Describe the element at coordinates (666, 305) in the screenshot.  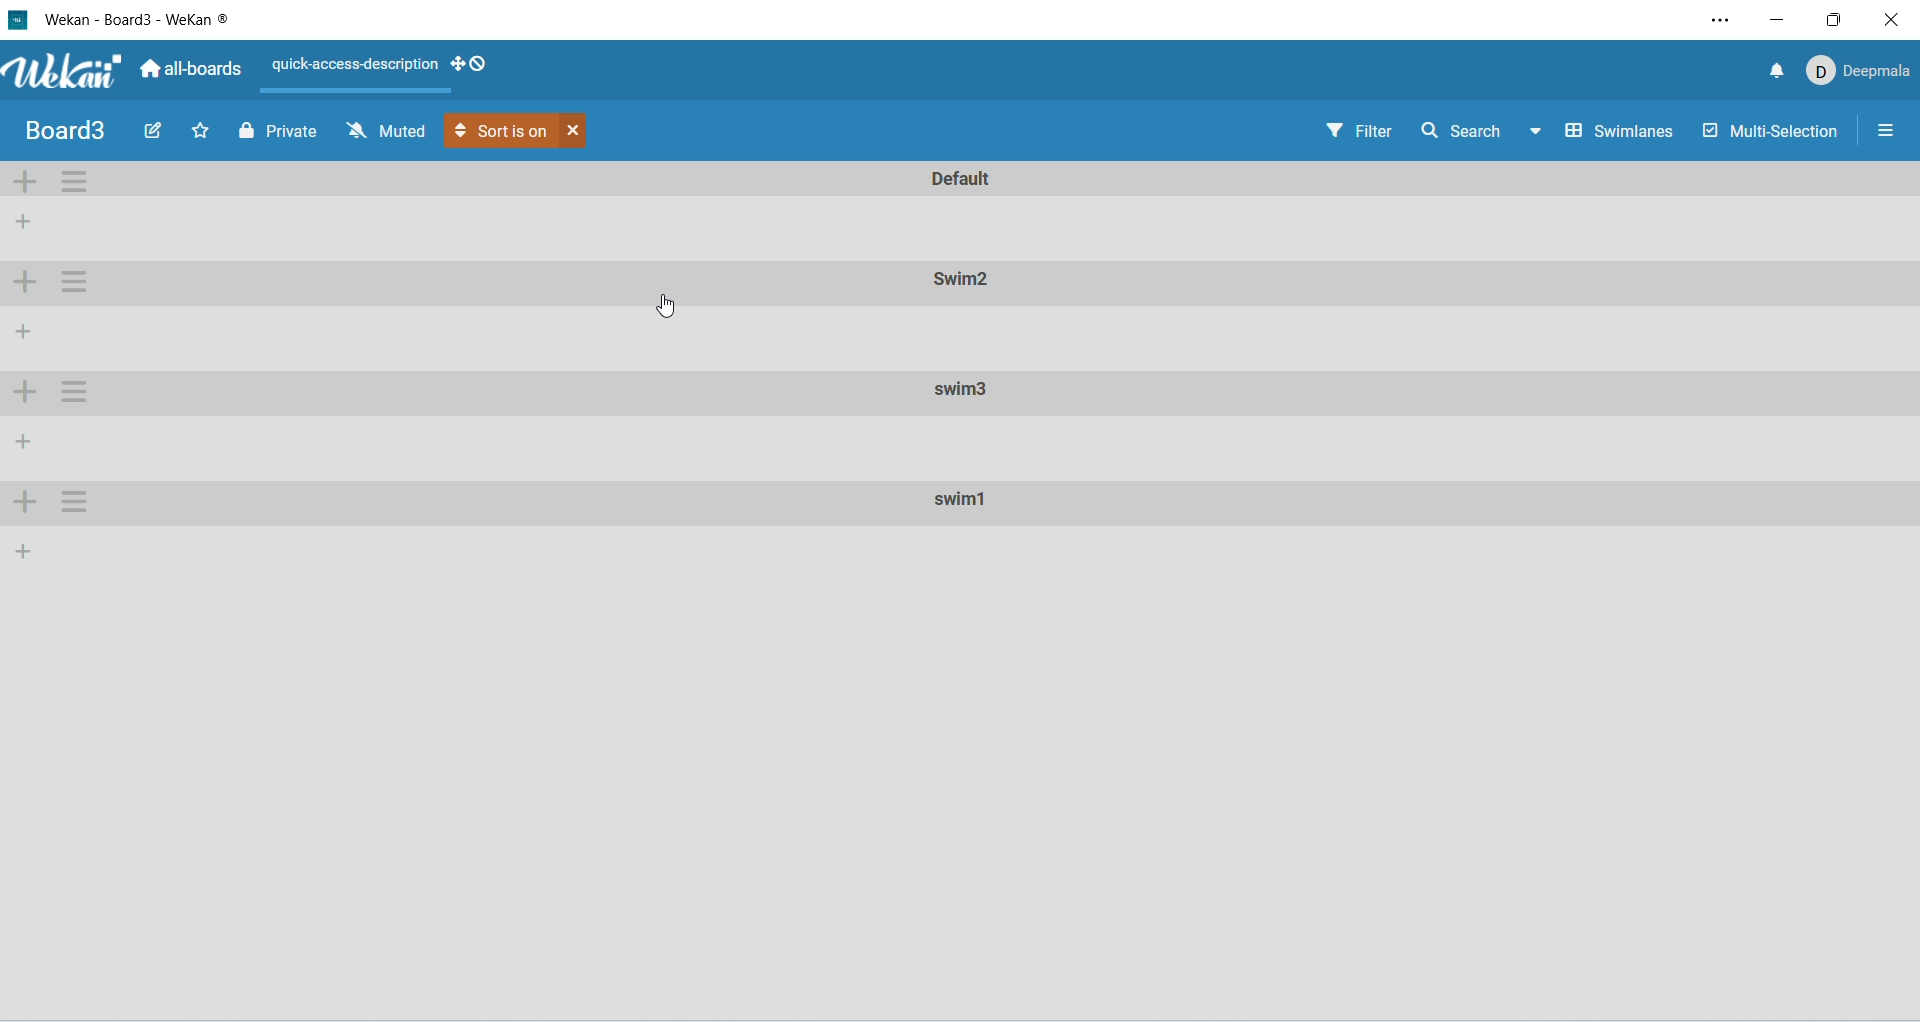
I see `cursor` at that location.